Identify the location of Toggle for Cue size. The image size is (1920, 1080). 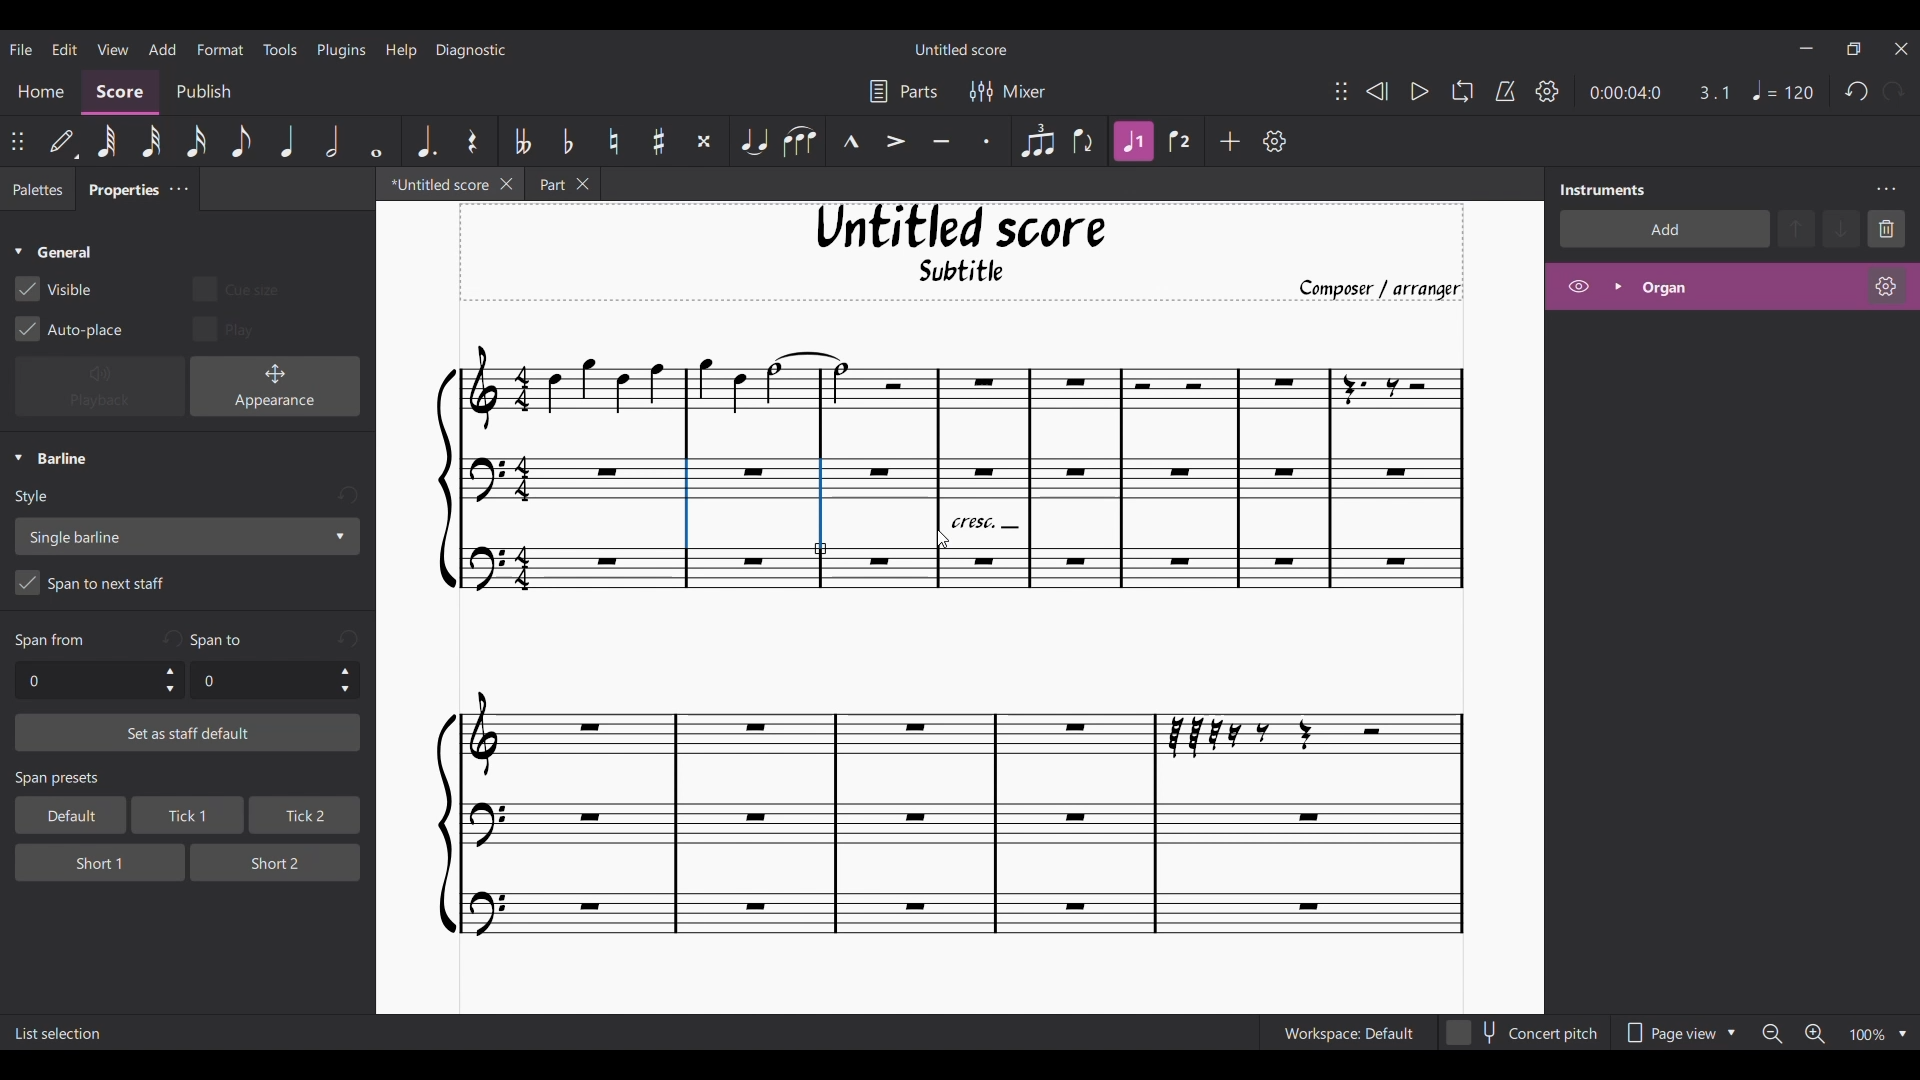
(235, 288).